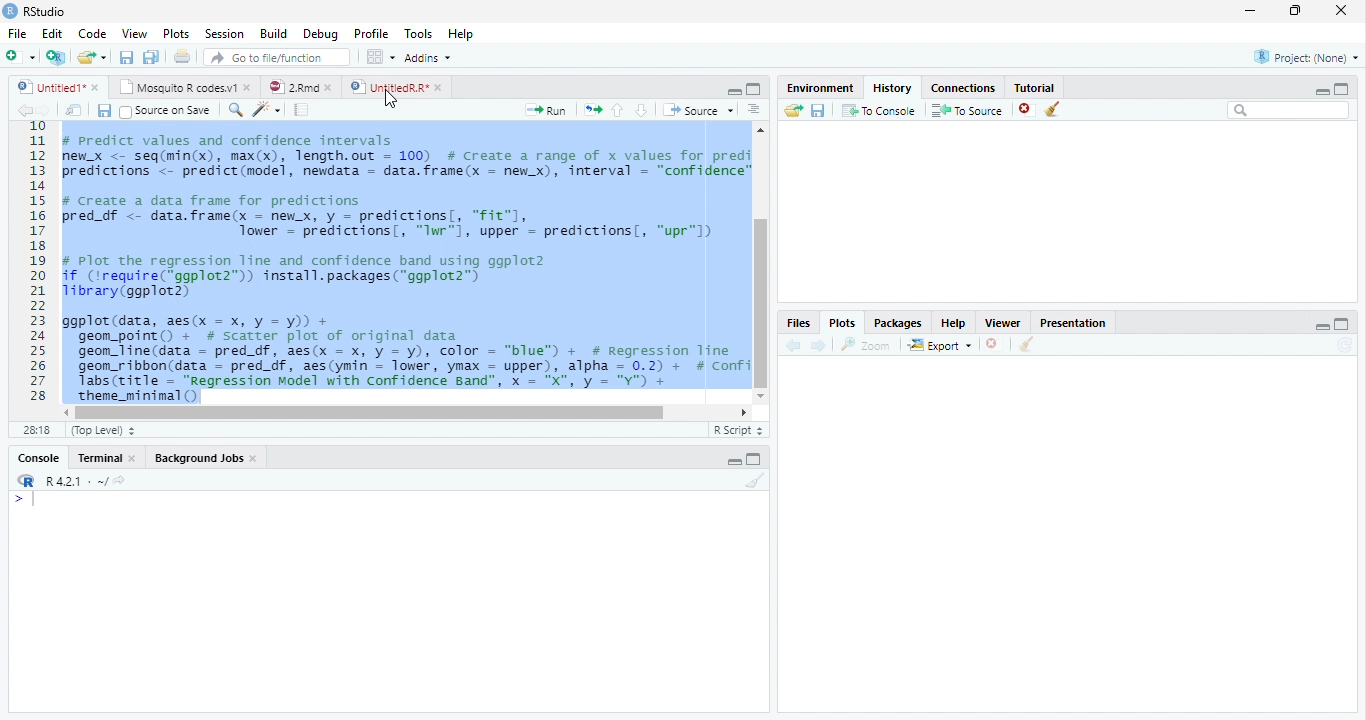 The image size is (1366, 720). What do you see at coordinates (300, 85) in the screenshot?
I see `2 Rmd` at bounding box center [300, 85].